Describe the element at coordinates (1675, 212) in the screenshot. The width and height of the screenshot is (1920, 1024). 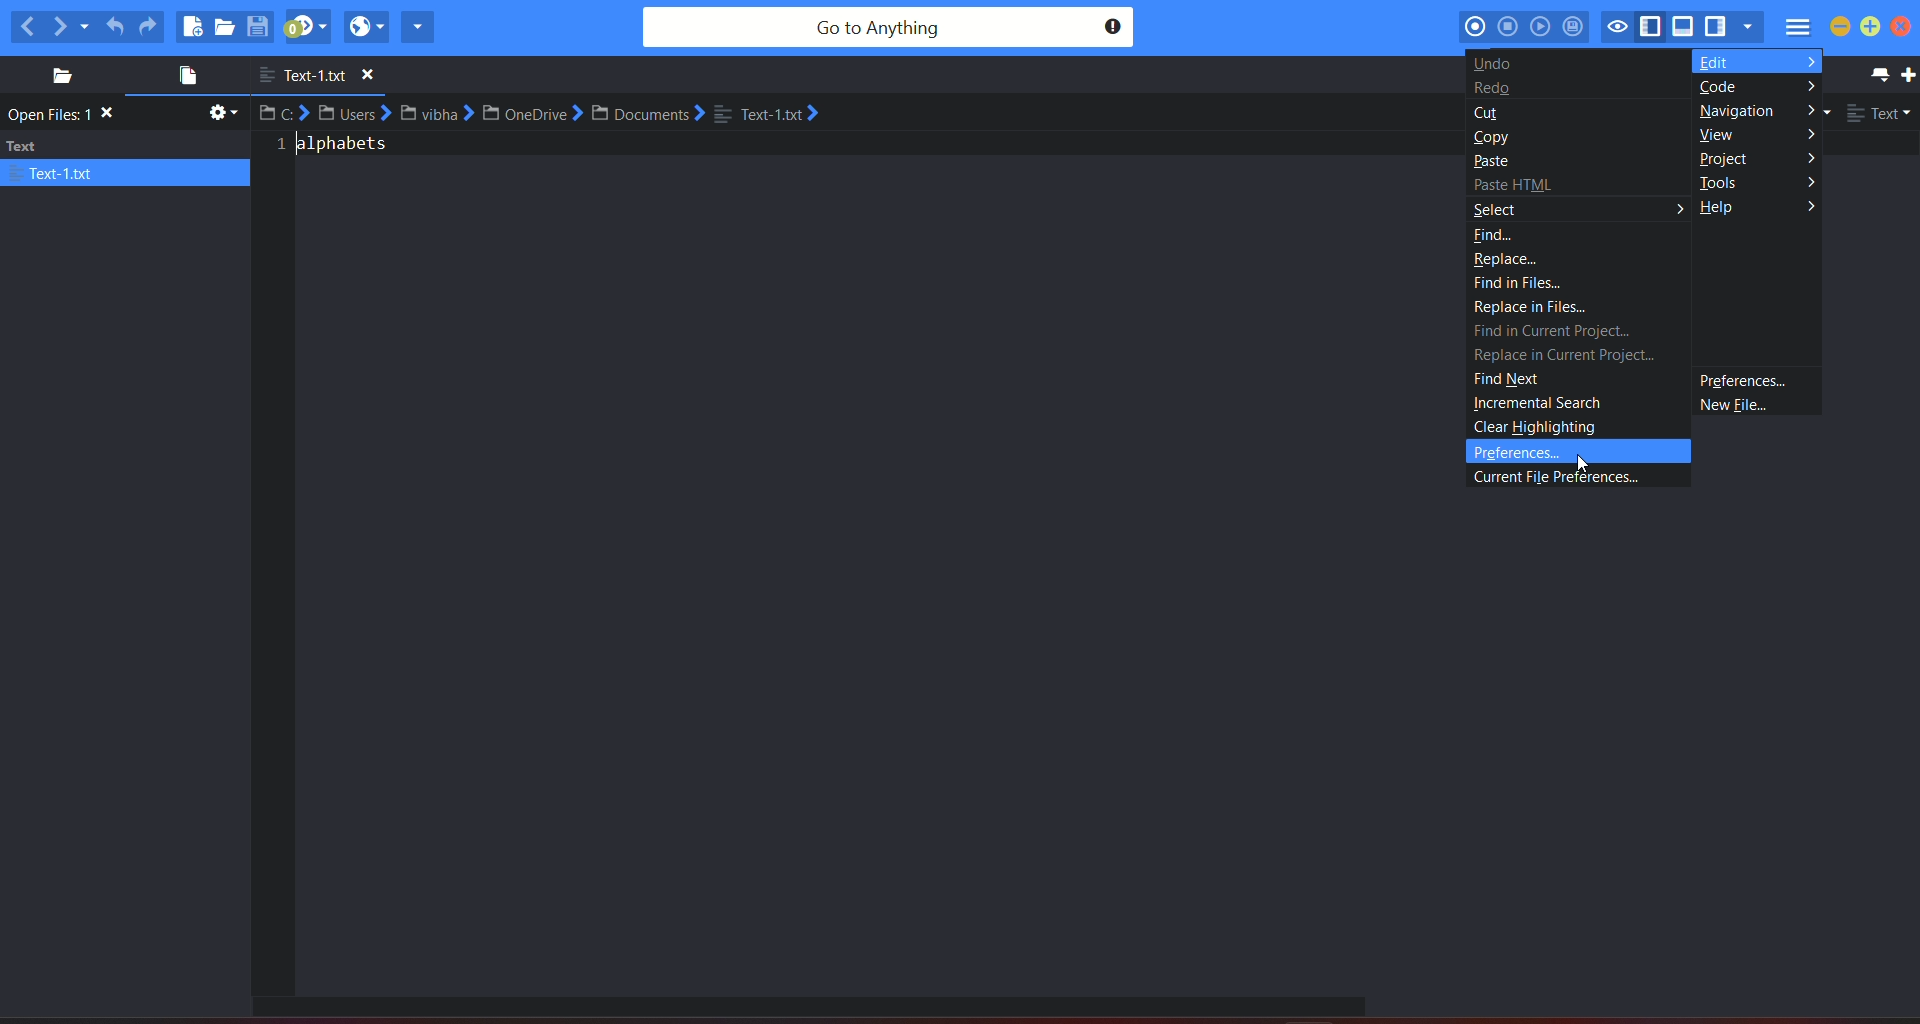
I see `arrow` at that location.